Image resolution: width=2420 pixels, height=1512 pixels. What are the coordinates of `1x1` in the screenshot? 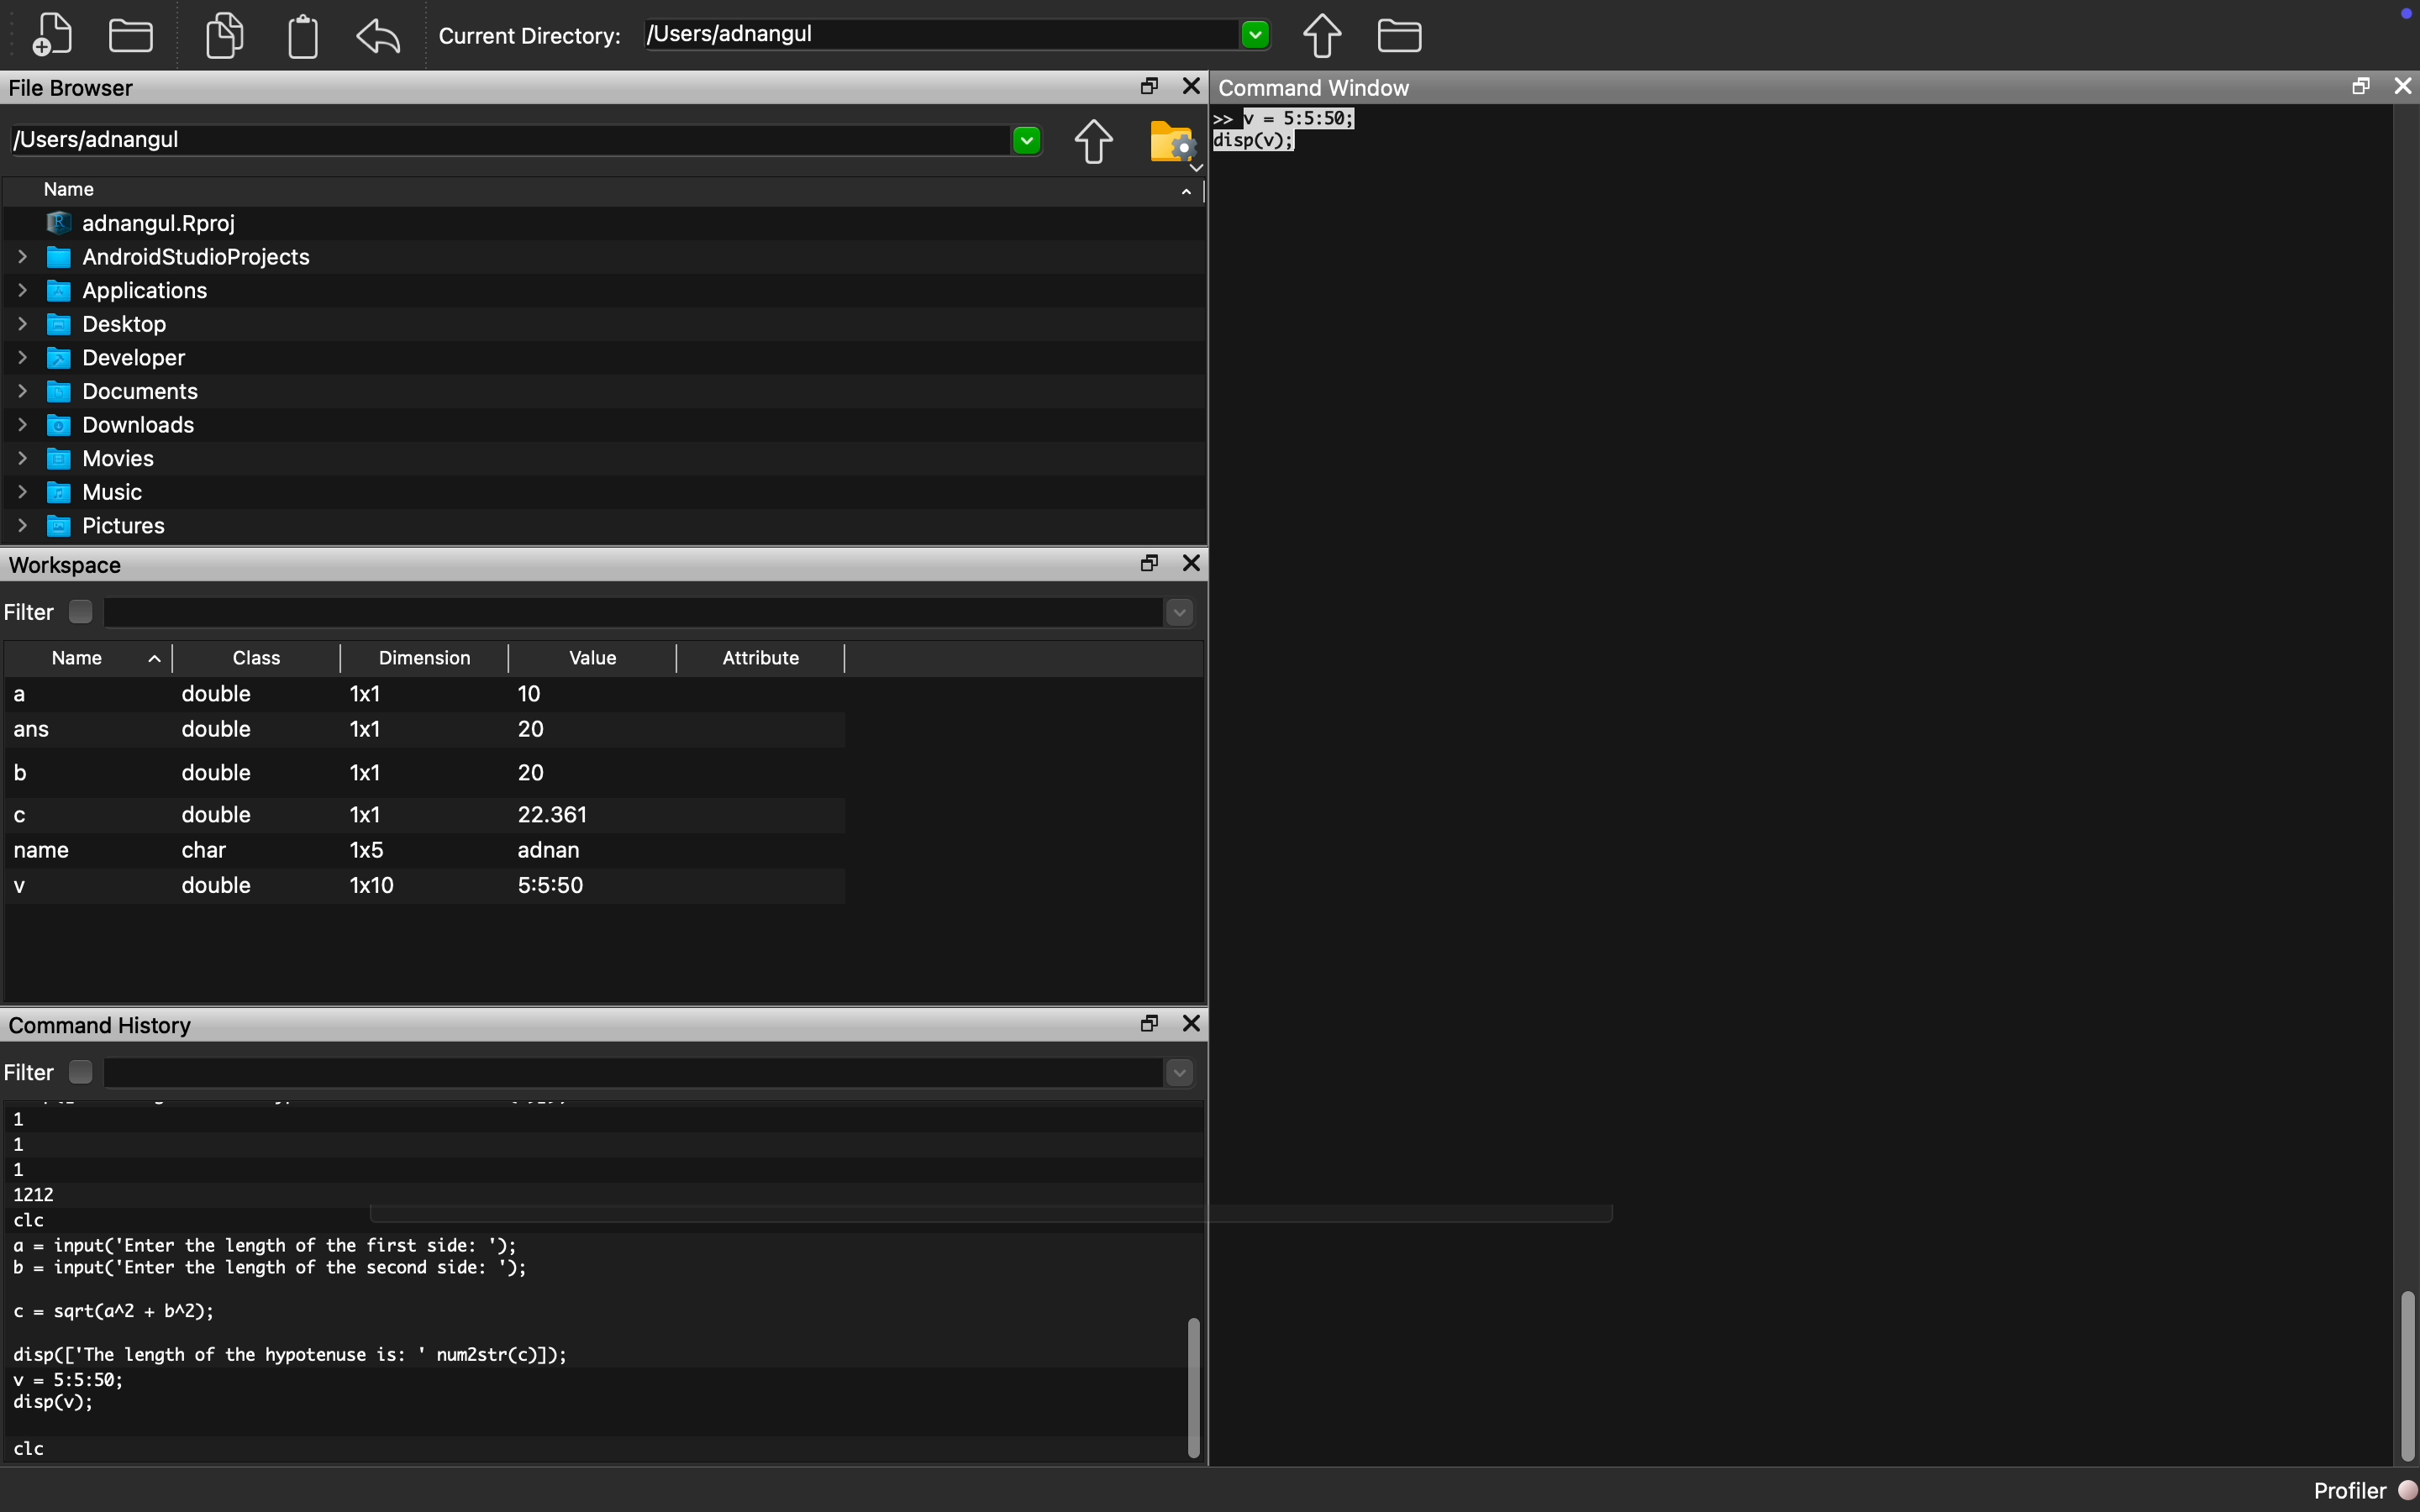 It's located at (370, 816).